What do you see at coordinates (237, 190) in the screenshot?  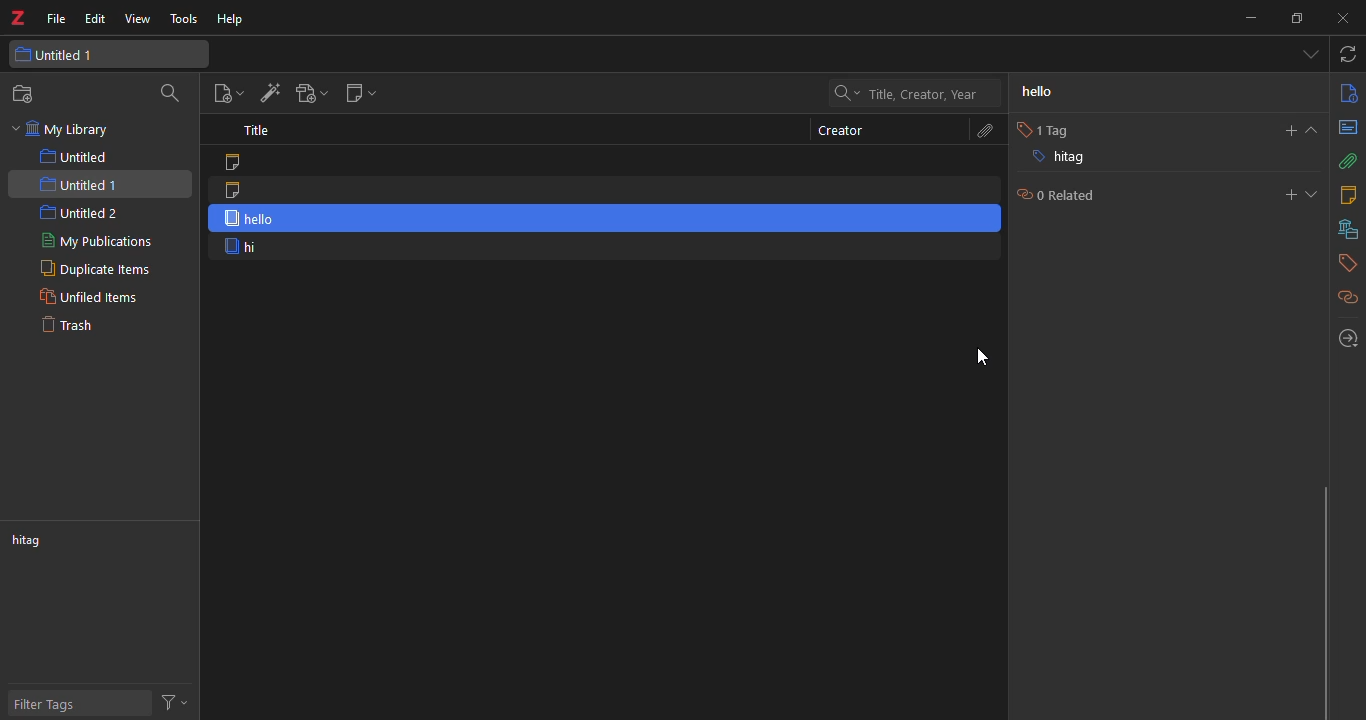 I see `note` at bounding box center [237, 190].